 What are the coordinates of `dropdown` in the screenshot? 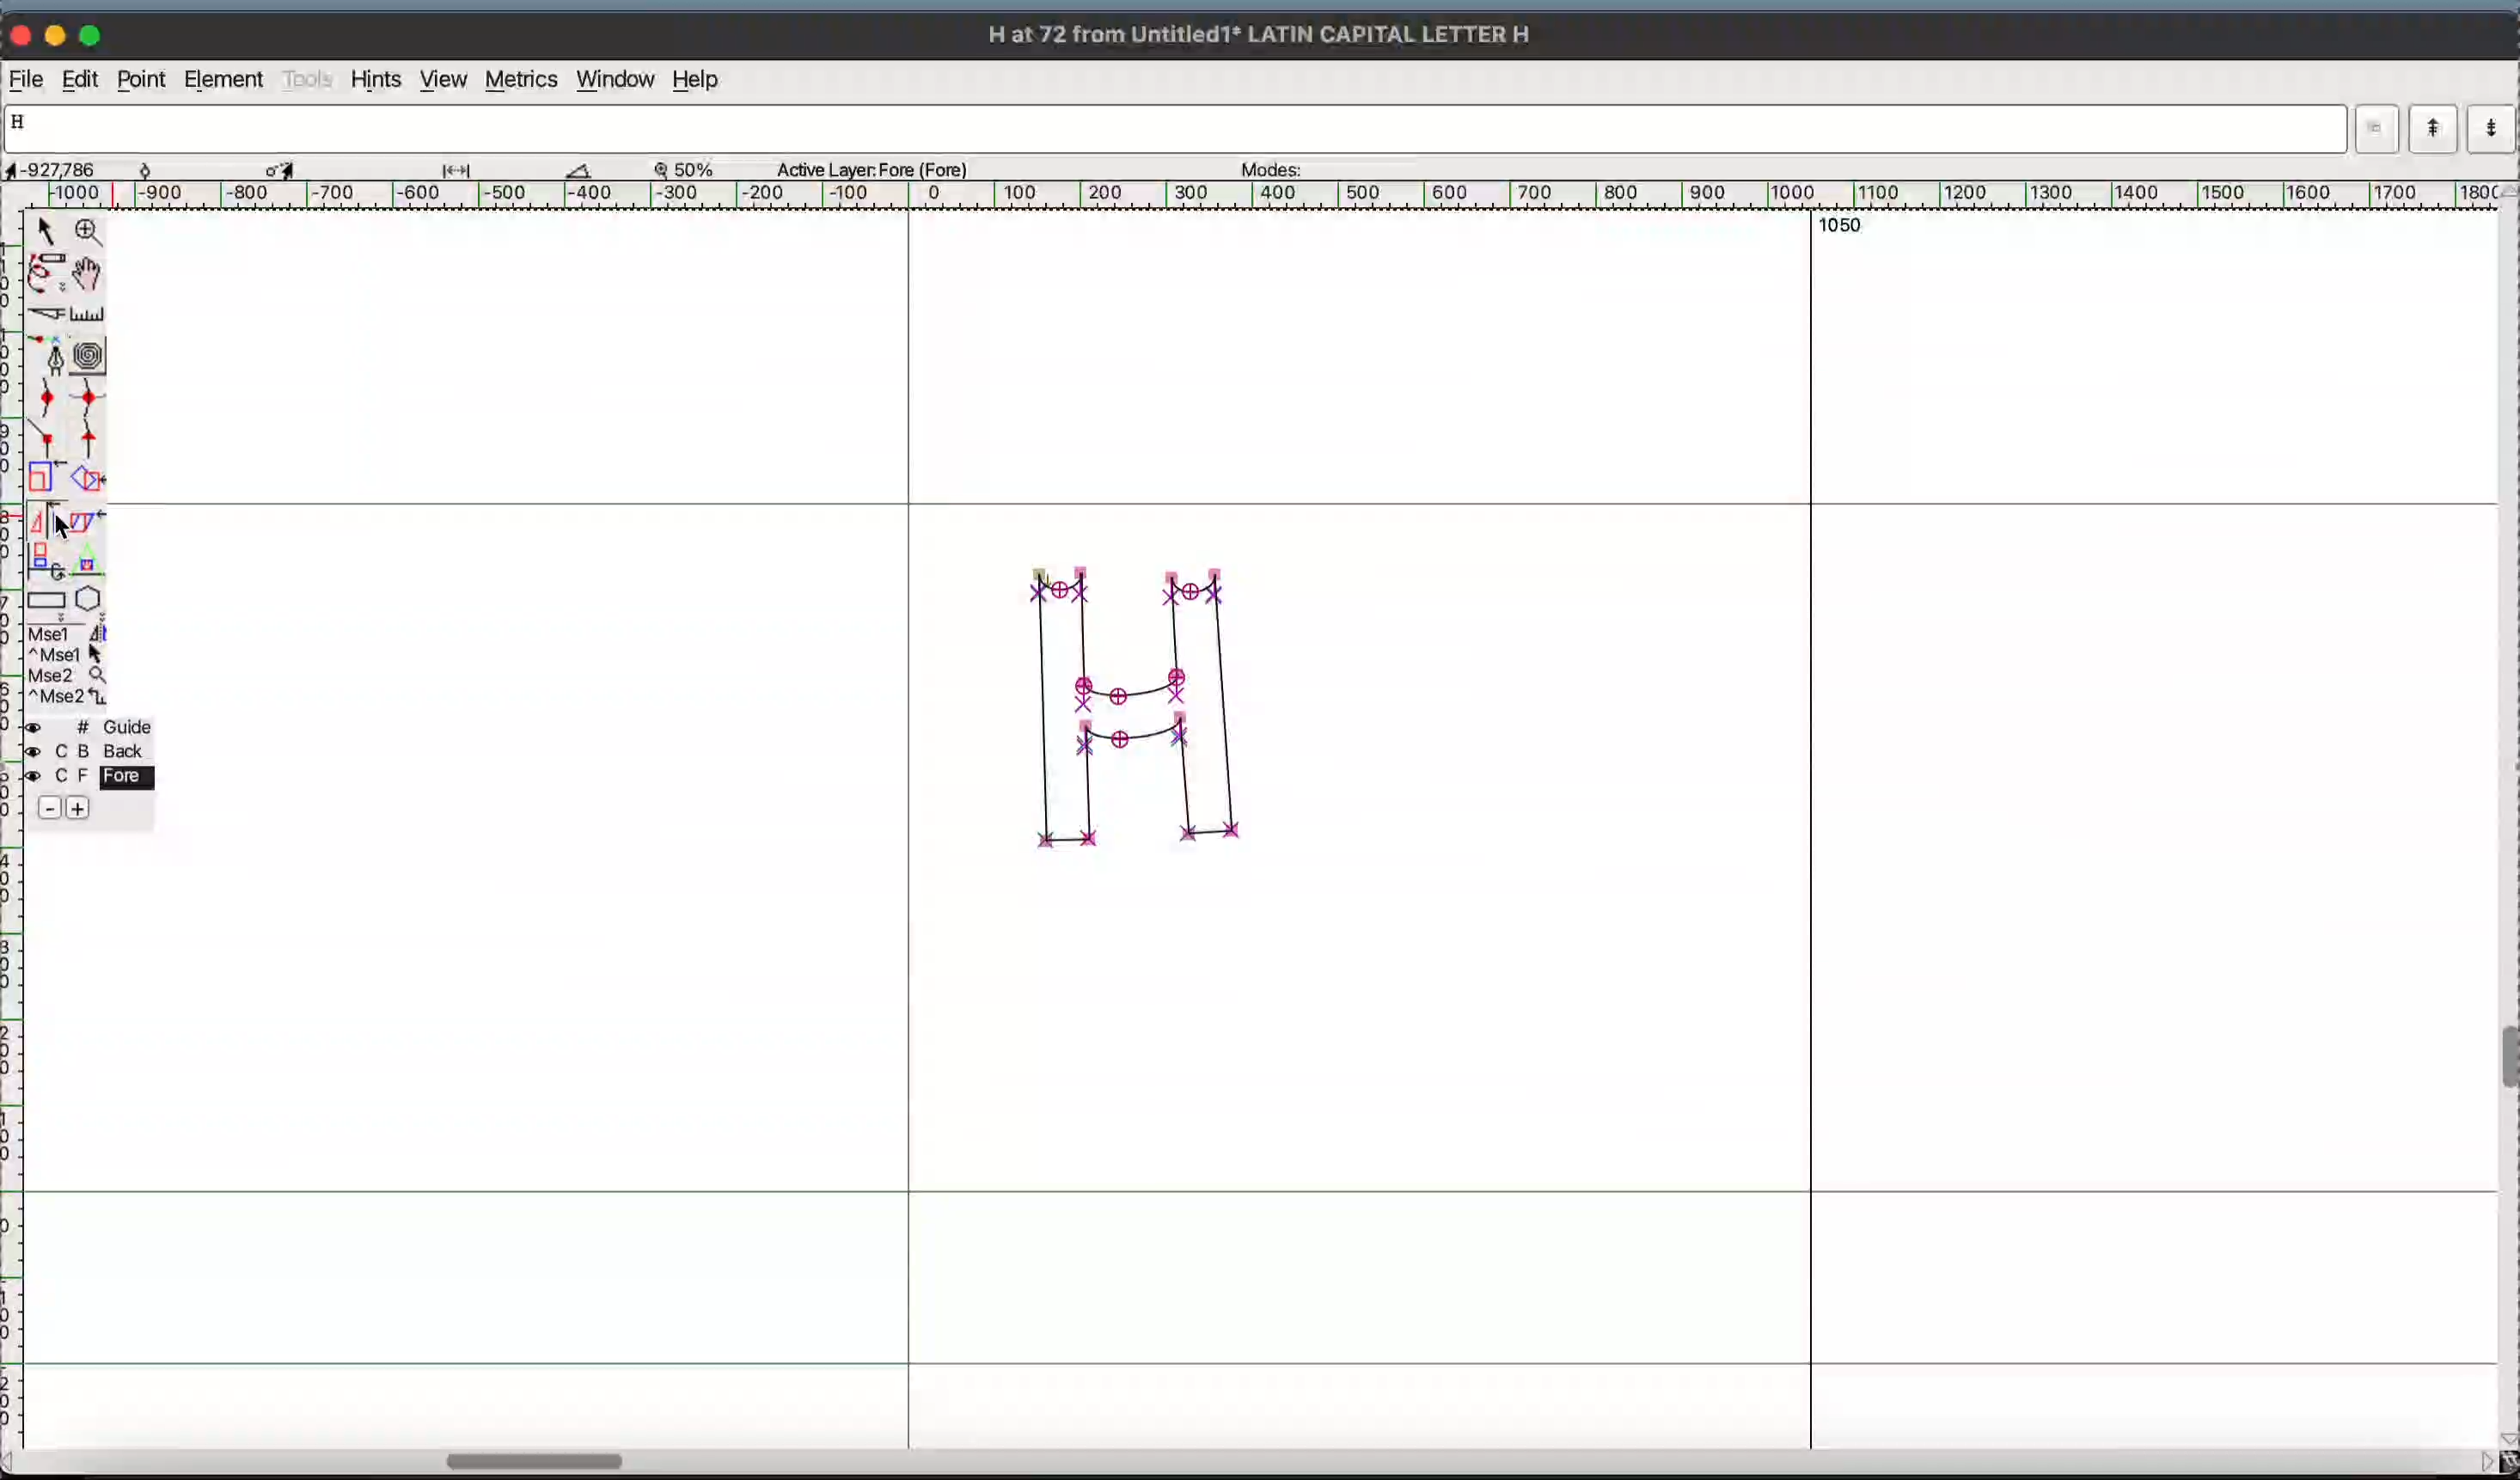 It's located at (2379, 129).